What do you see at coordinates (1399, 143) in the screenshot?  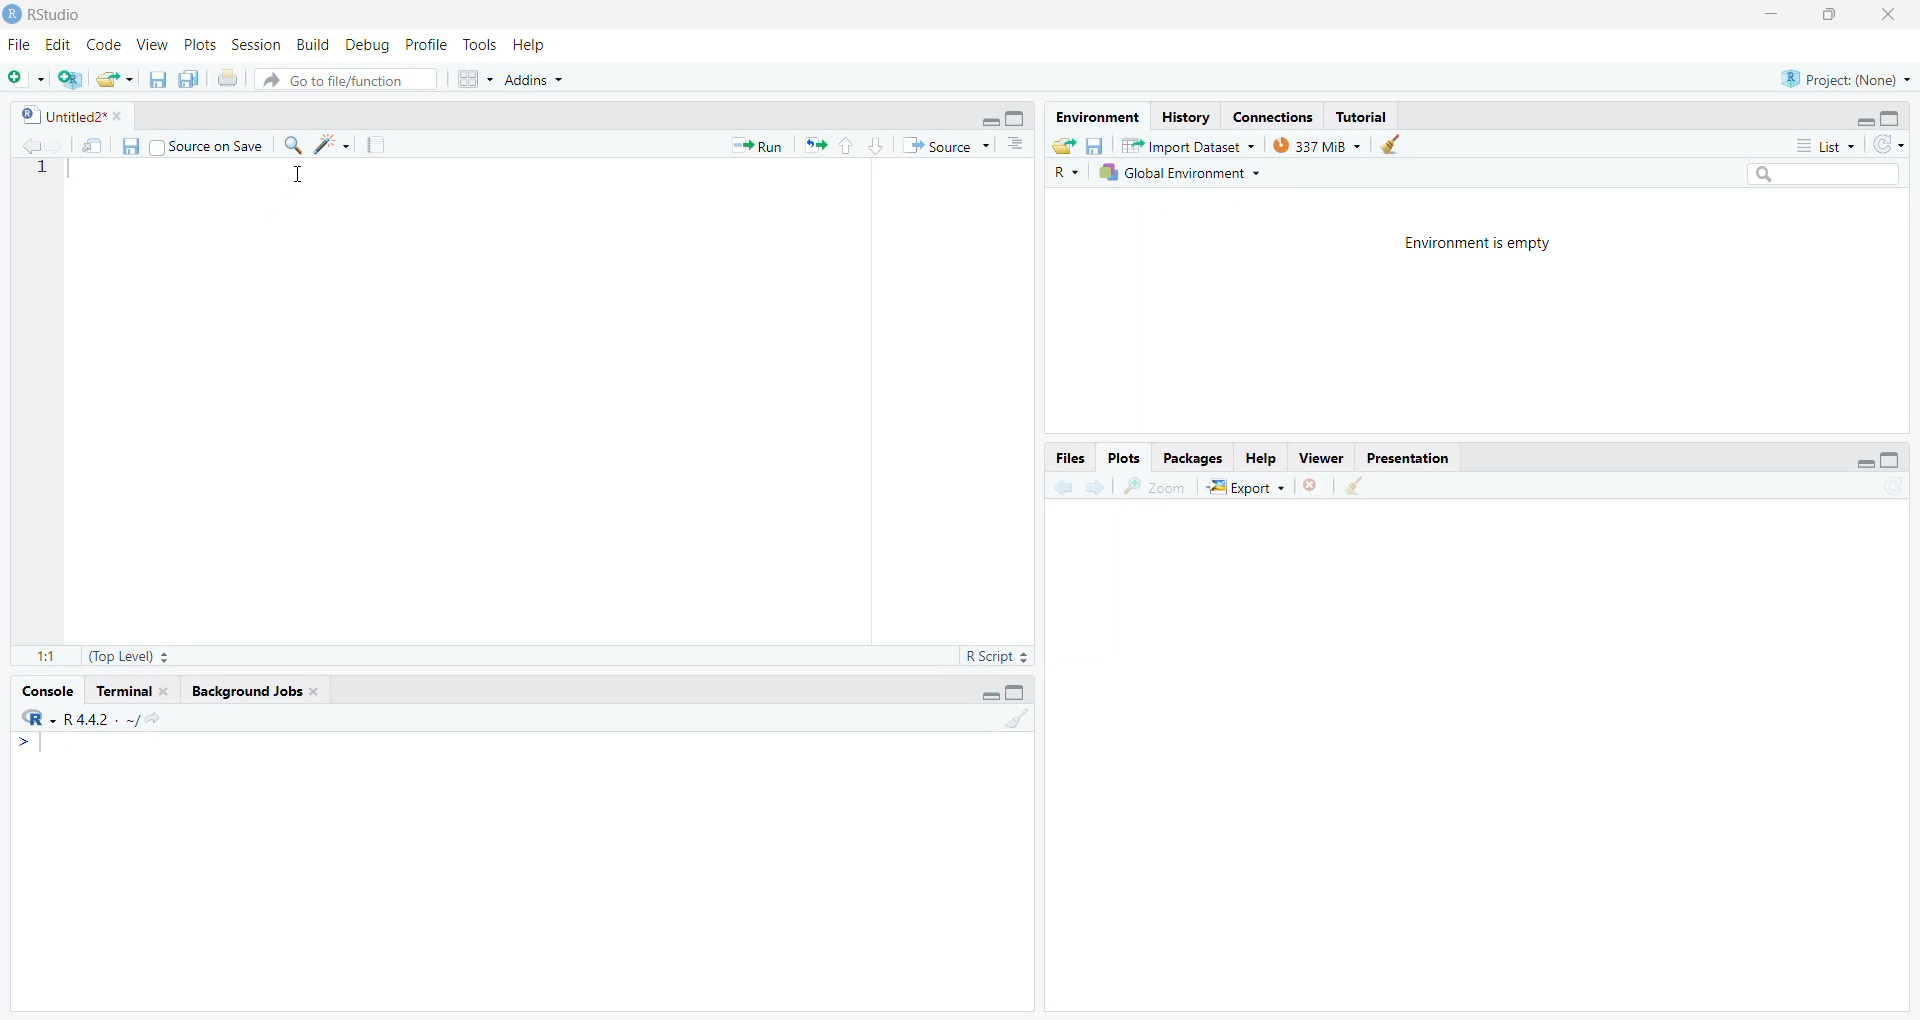 I see `clear history` at bounding box center [1399, 143].